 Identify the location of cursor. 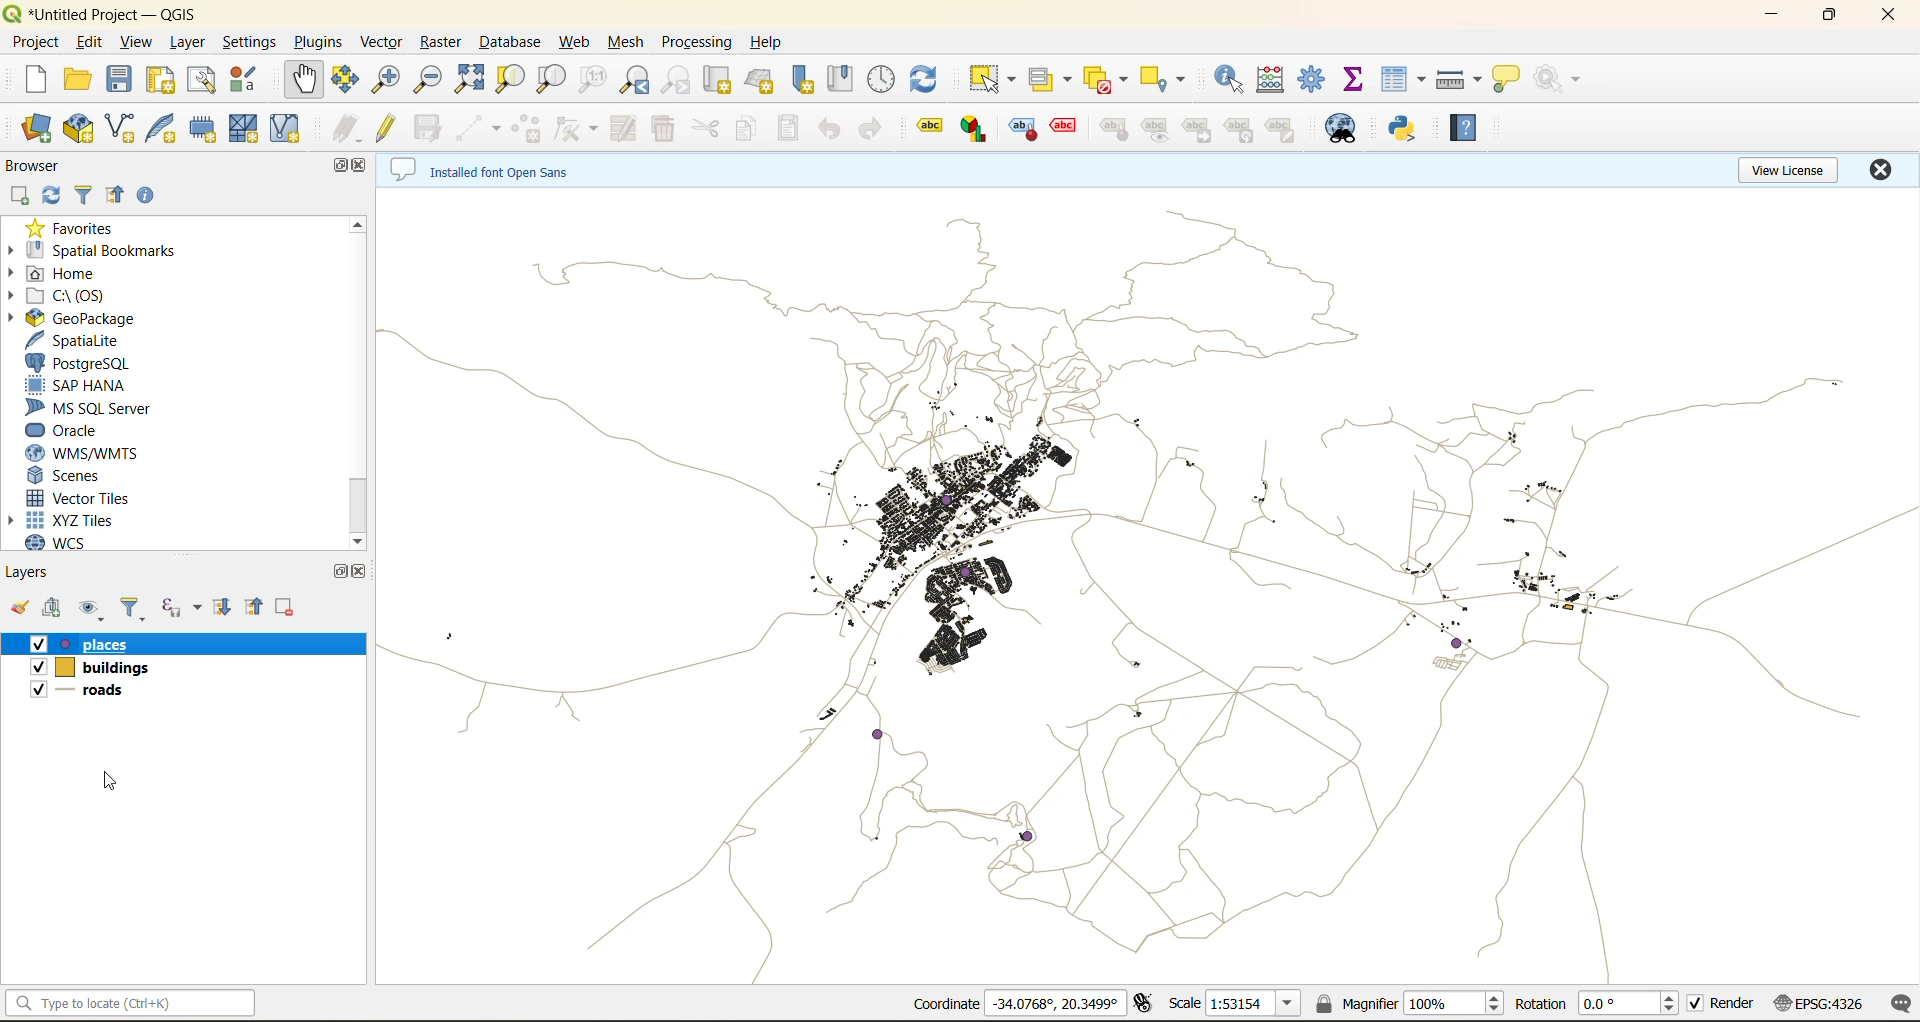
(118, 782).